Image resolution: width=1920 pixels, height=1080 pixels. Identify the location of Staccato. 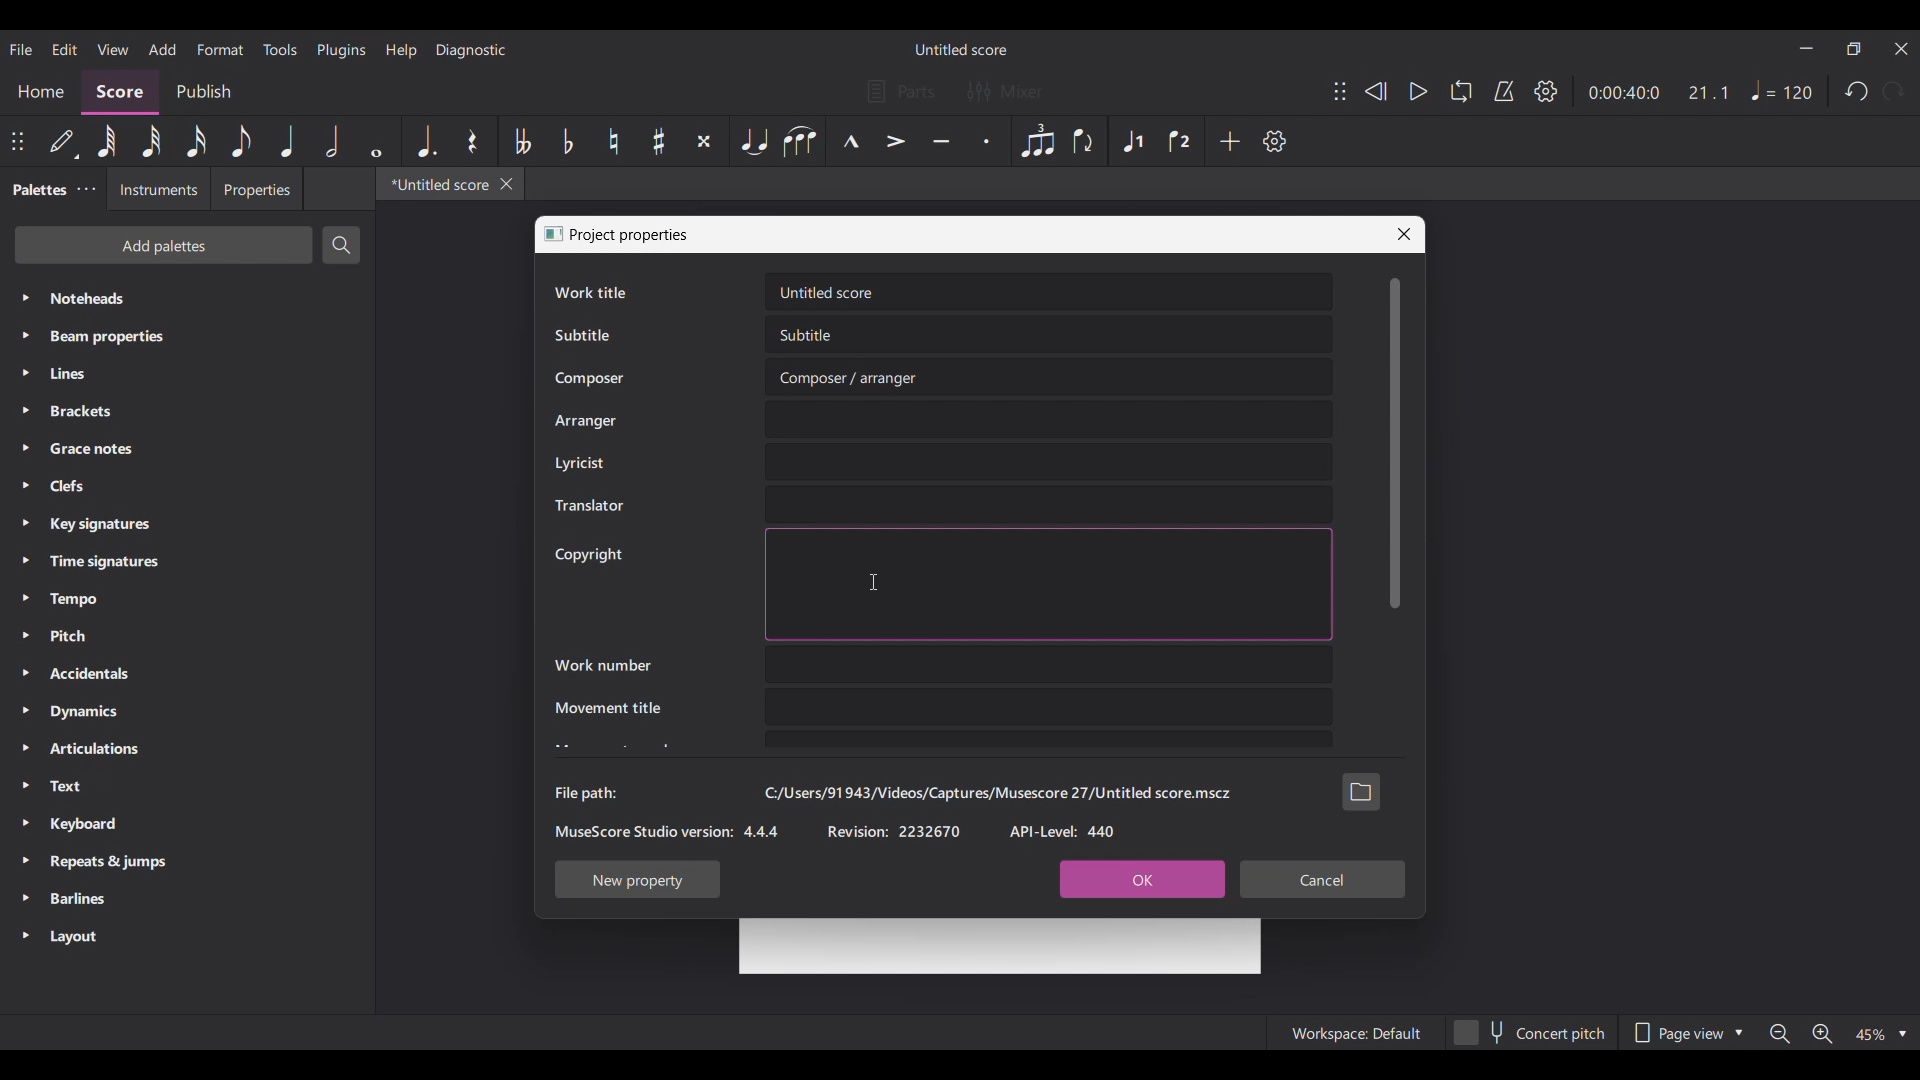
(987, 141).